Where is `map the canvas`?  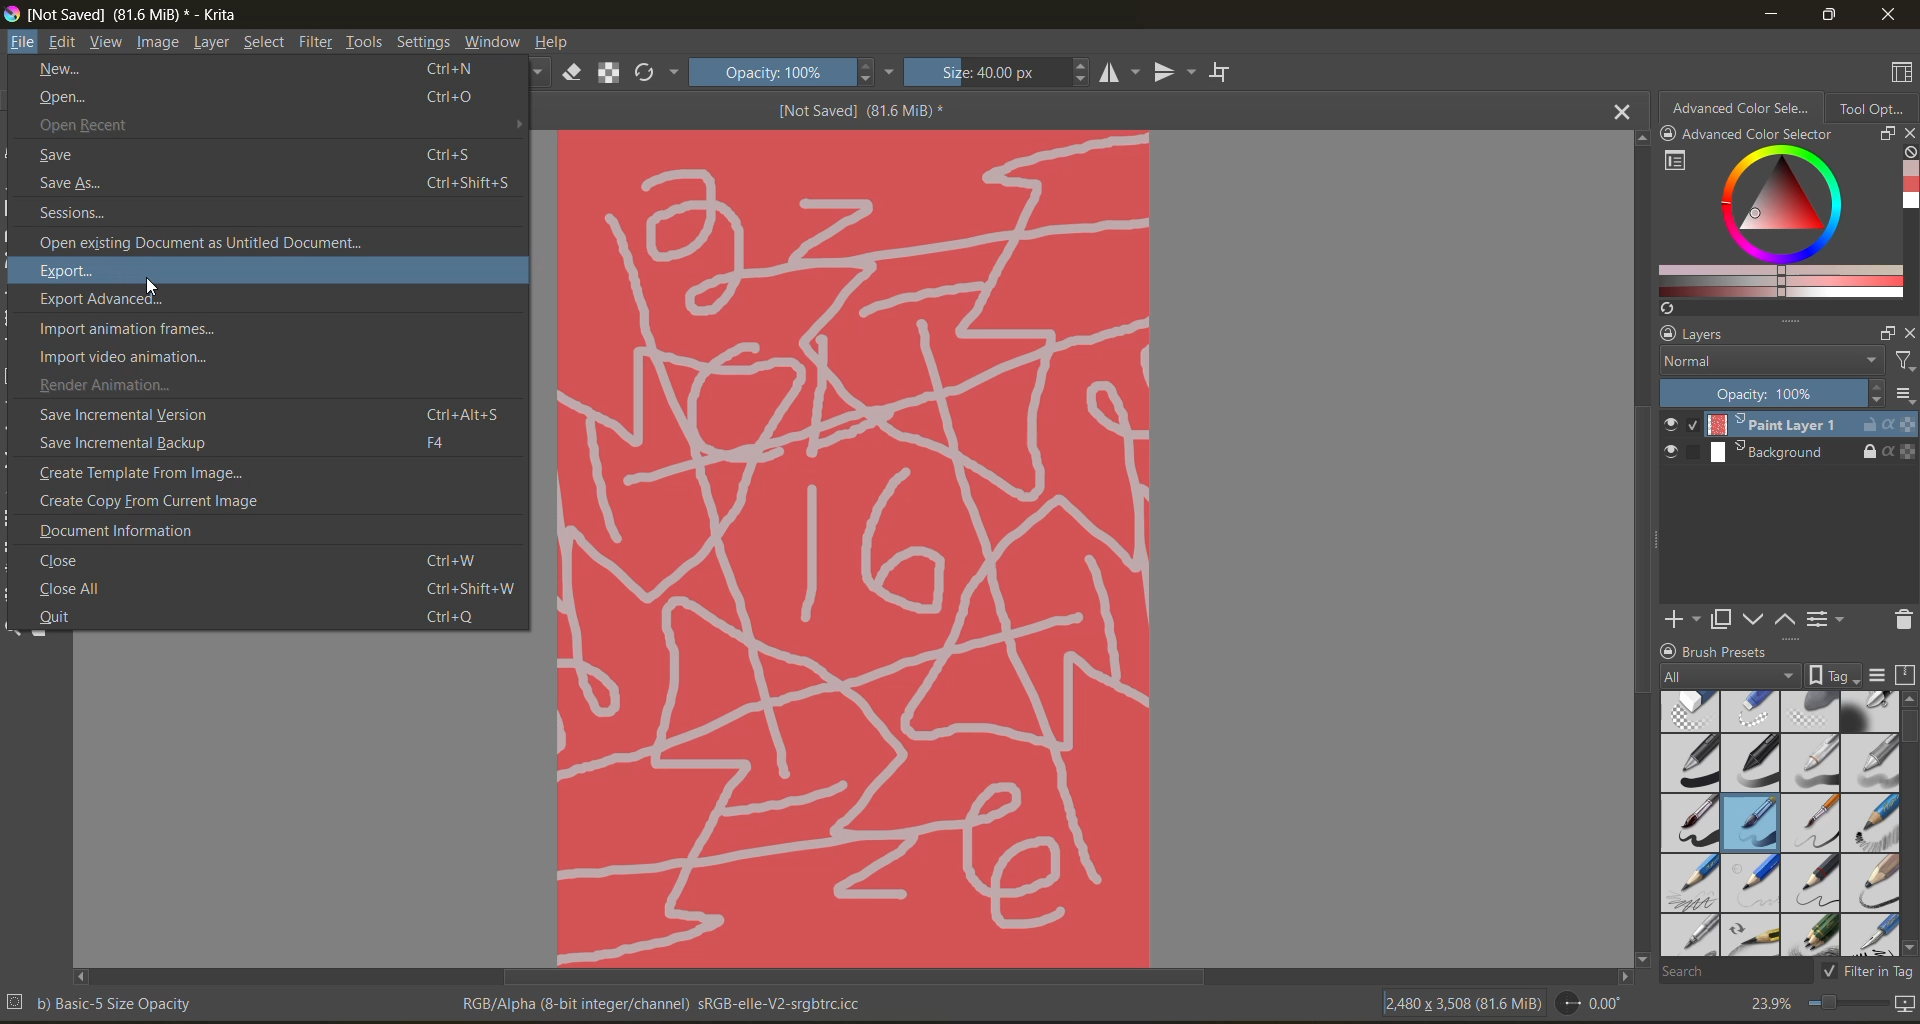
map the canvas is located at coordinates (1907, 1007).